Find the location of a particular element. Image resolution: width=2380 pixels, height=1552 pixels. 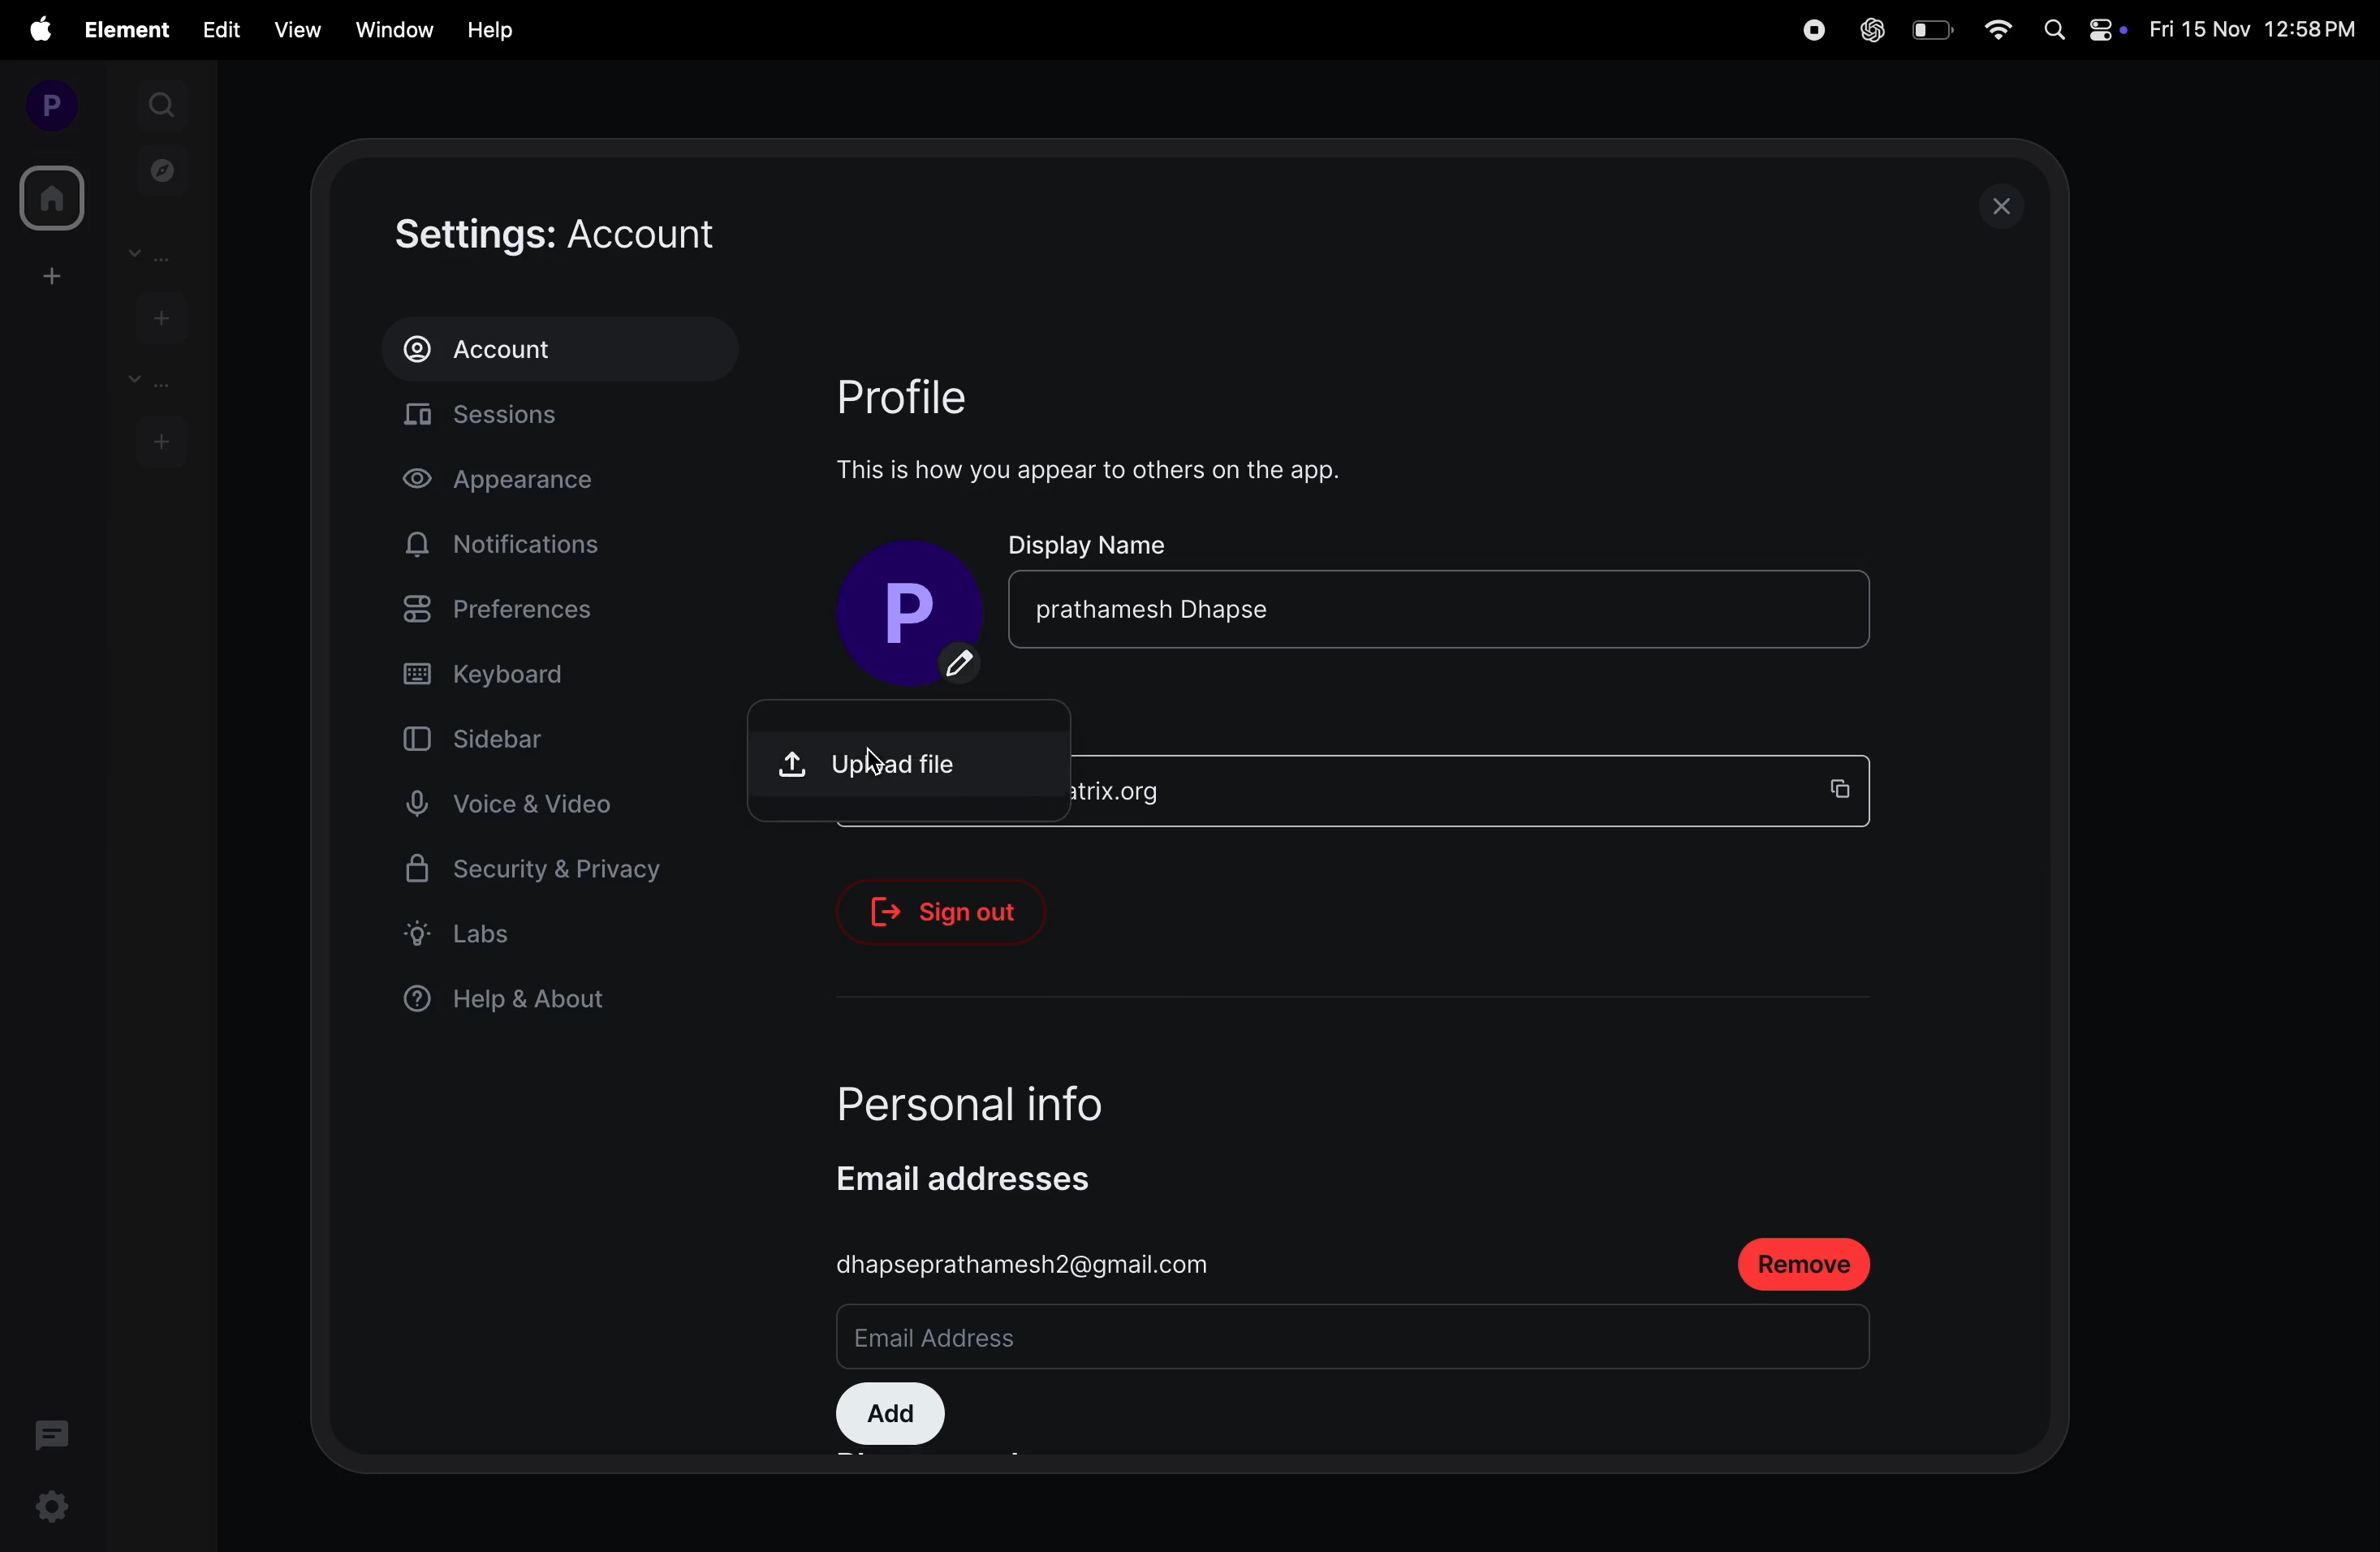

threads is located at coordinates (53, 1432).